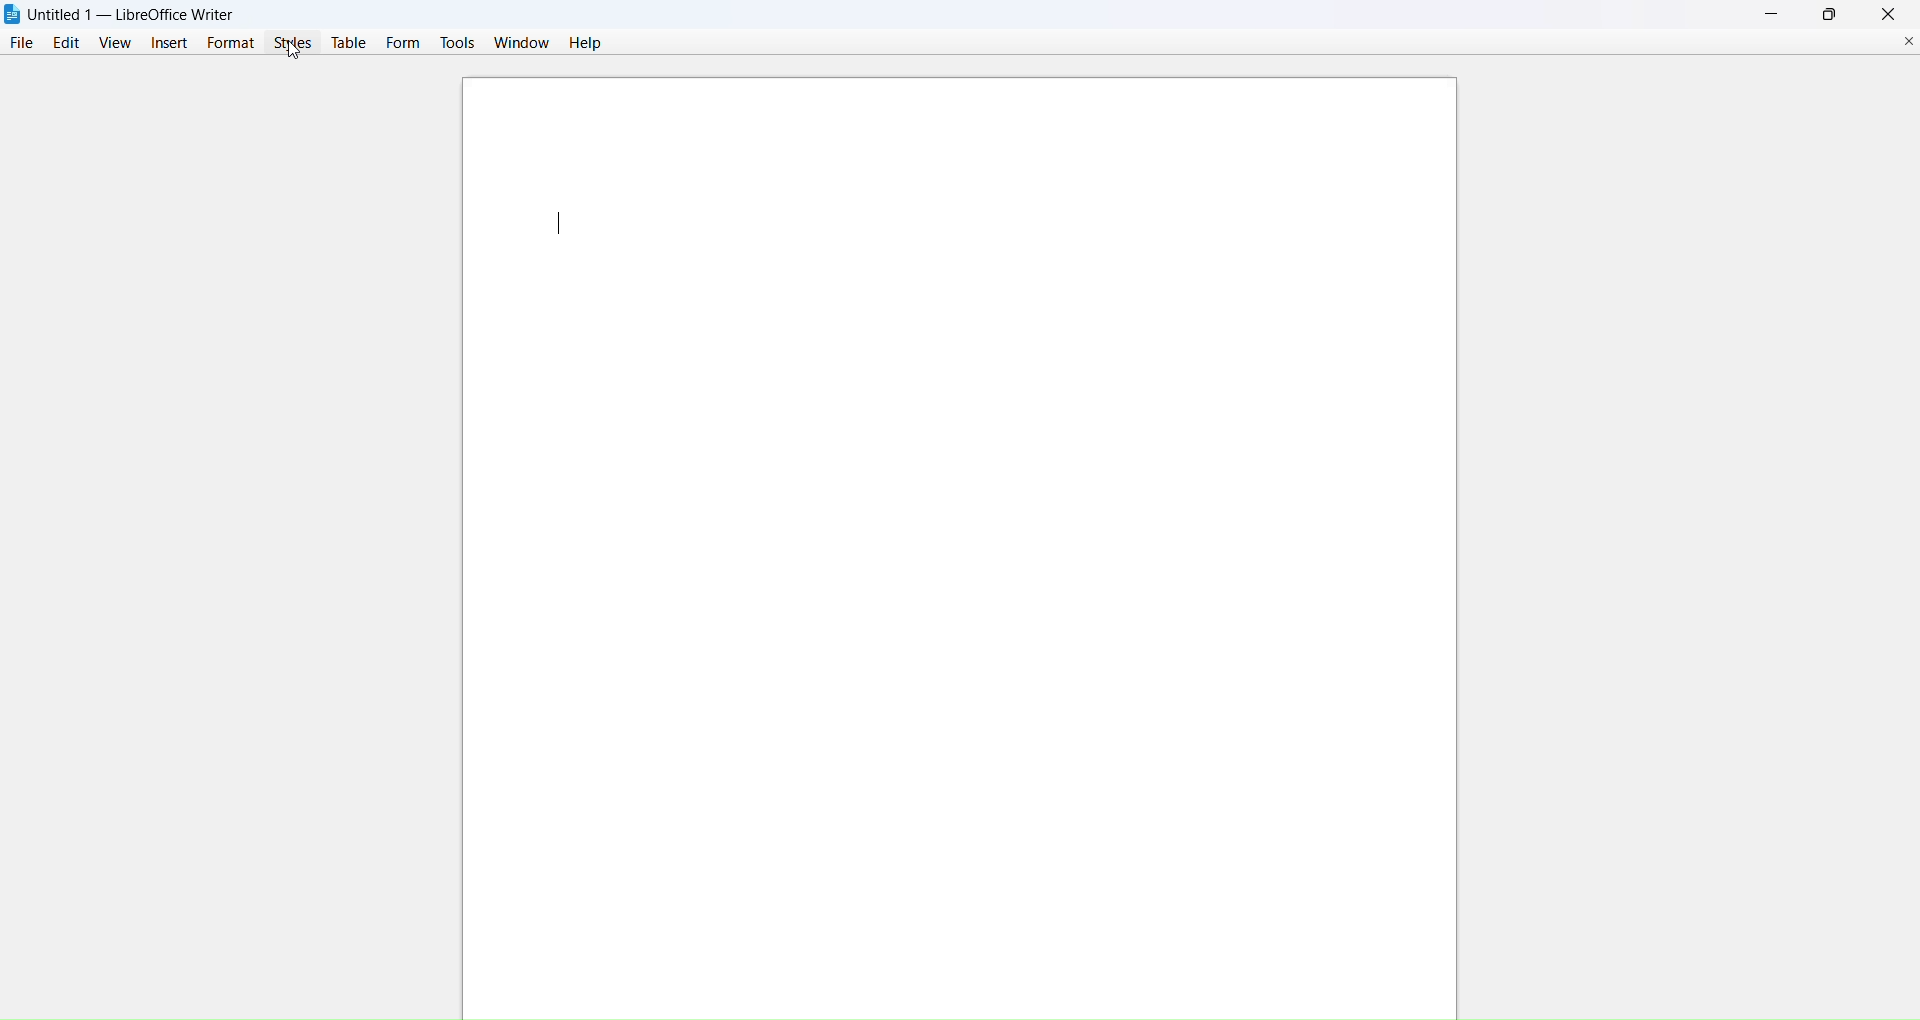 Image resolution: width=1920 pixels, height=1020 pixels. What do you see at coordinates (1776, 14) in the screenshot?
I see `minimize` at bounding box center [1776, 14].